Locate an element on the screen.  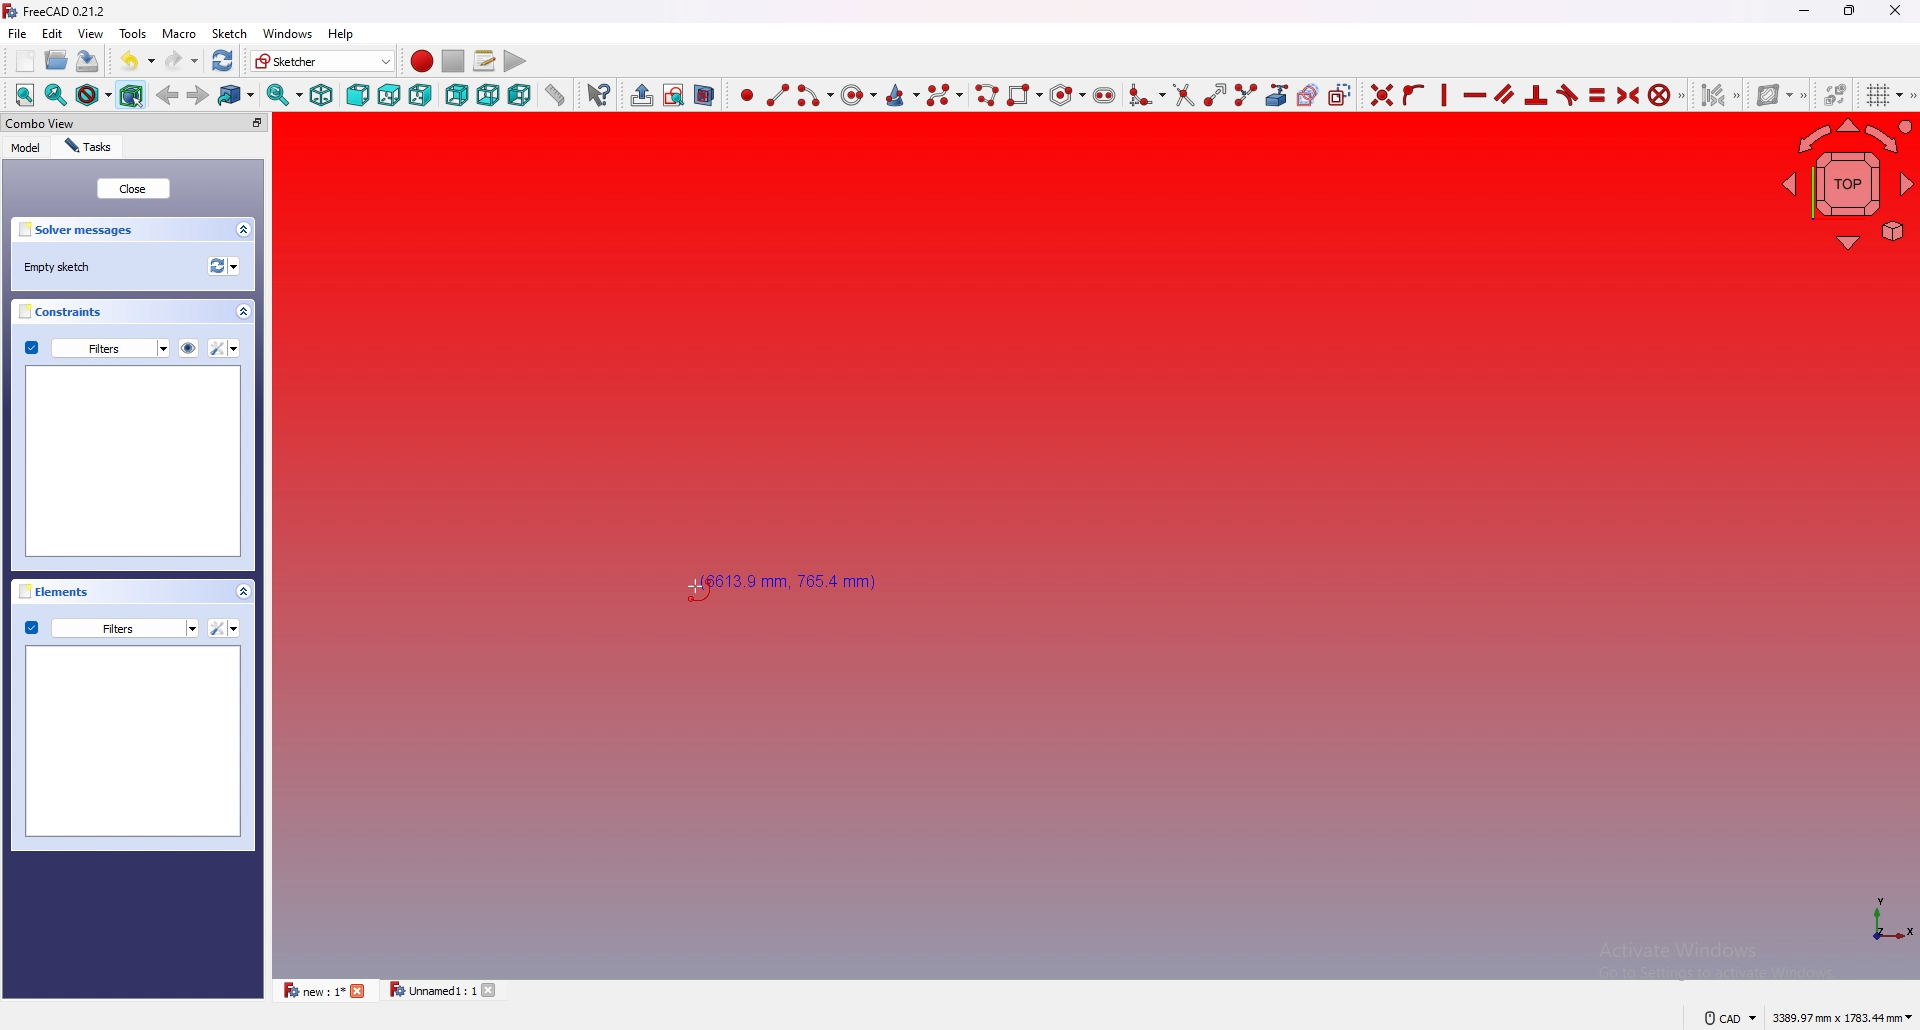
select associated constraints is located at coordinates (1720, 94).